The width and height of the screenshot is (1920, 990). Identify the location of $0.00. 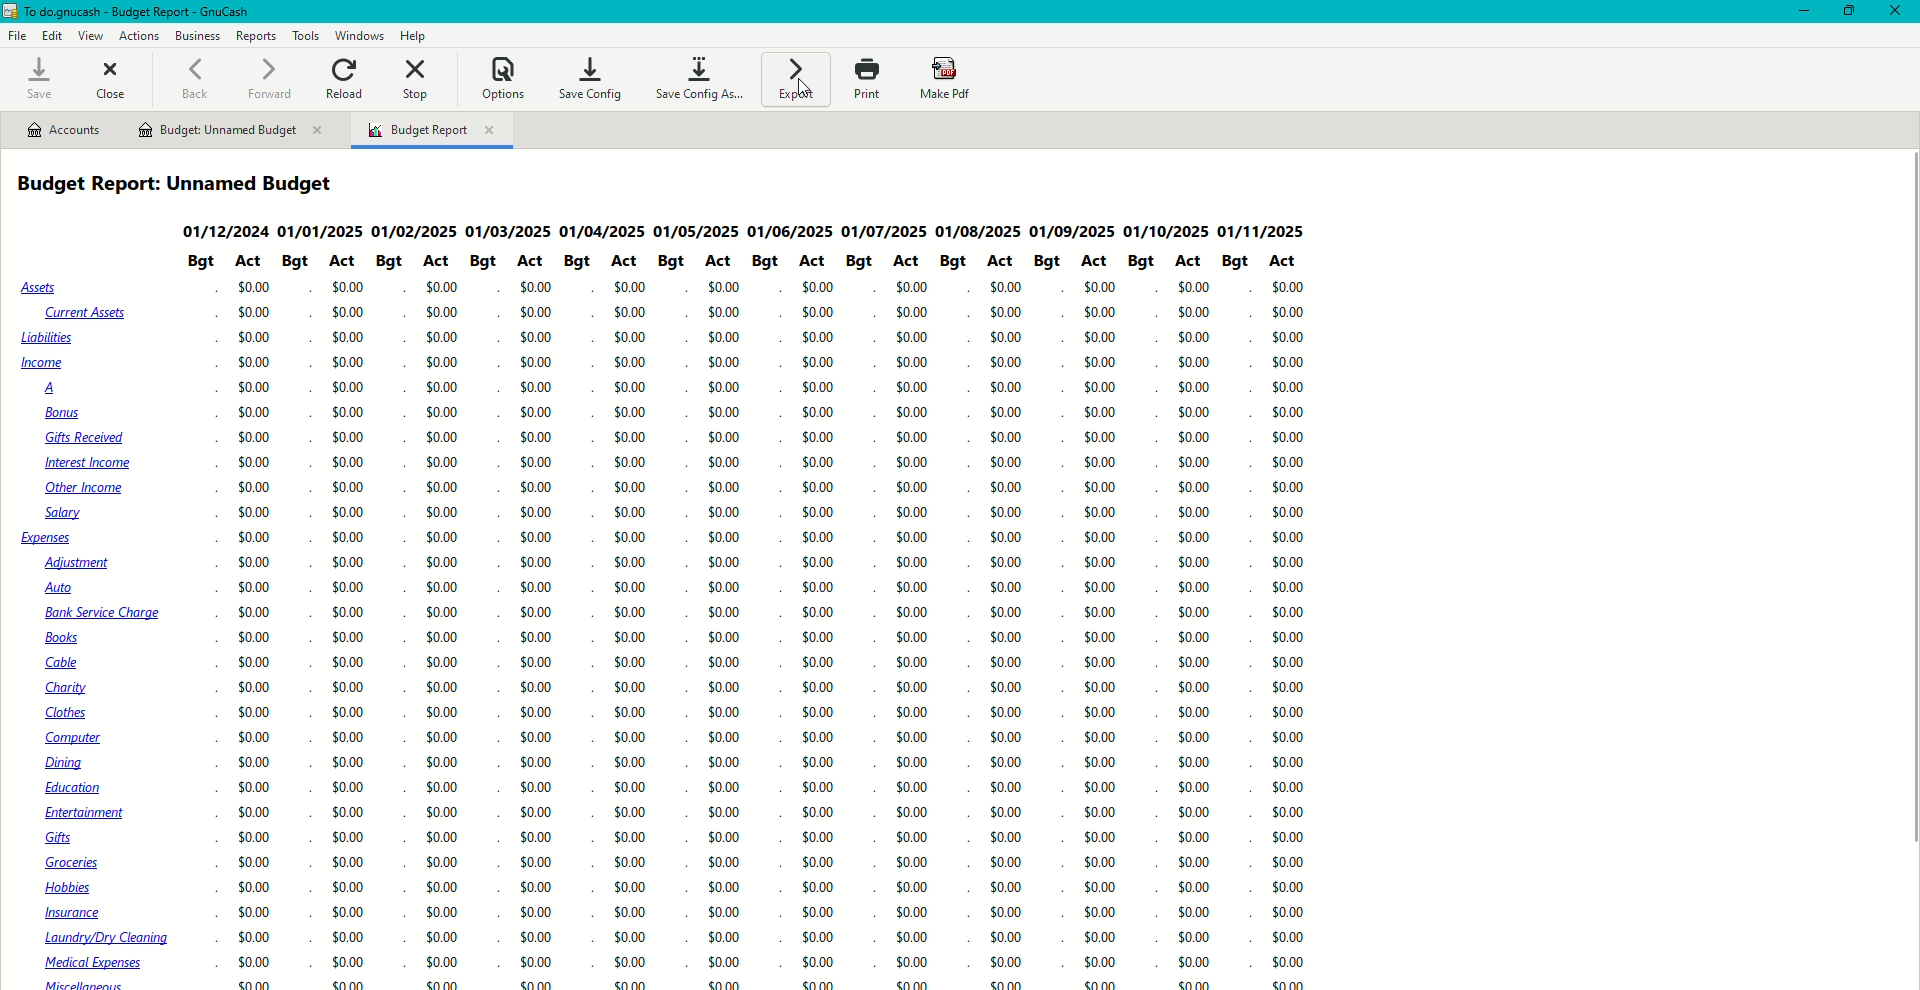
(443, 738).